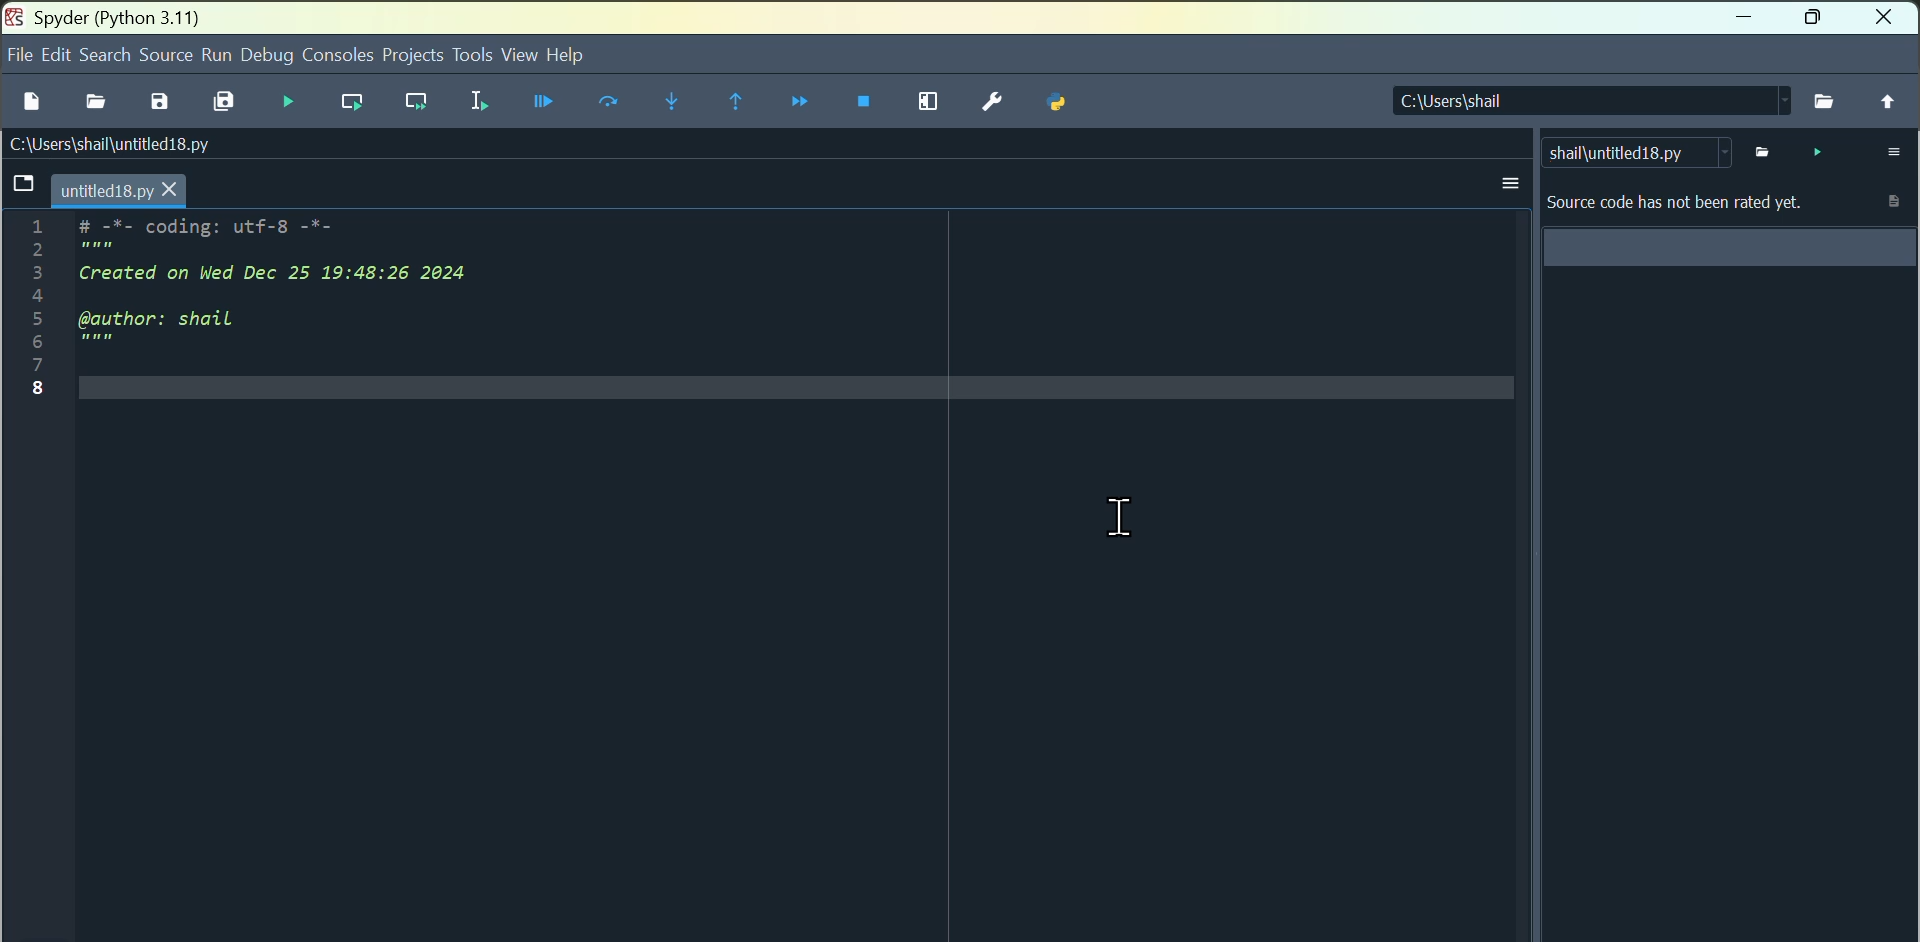  What do you see at coordinates (97, 189) in the screenshot?
I see `tab - untitled18.py` at bounding box center [97, 189].